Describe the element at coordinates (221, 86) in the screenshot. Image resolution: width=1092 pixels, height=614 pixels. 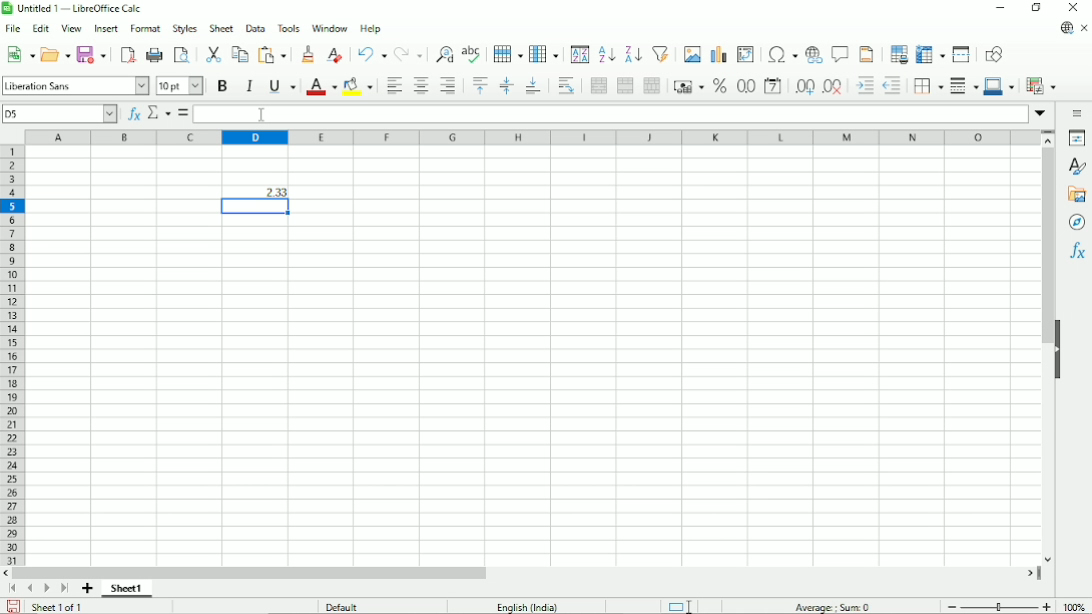
I see `Bold` at that location.